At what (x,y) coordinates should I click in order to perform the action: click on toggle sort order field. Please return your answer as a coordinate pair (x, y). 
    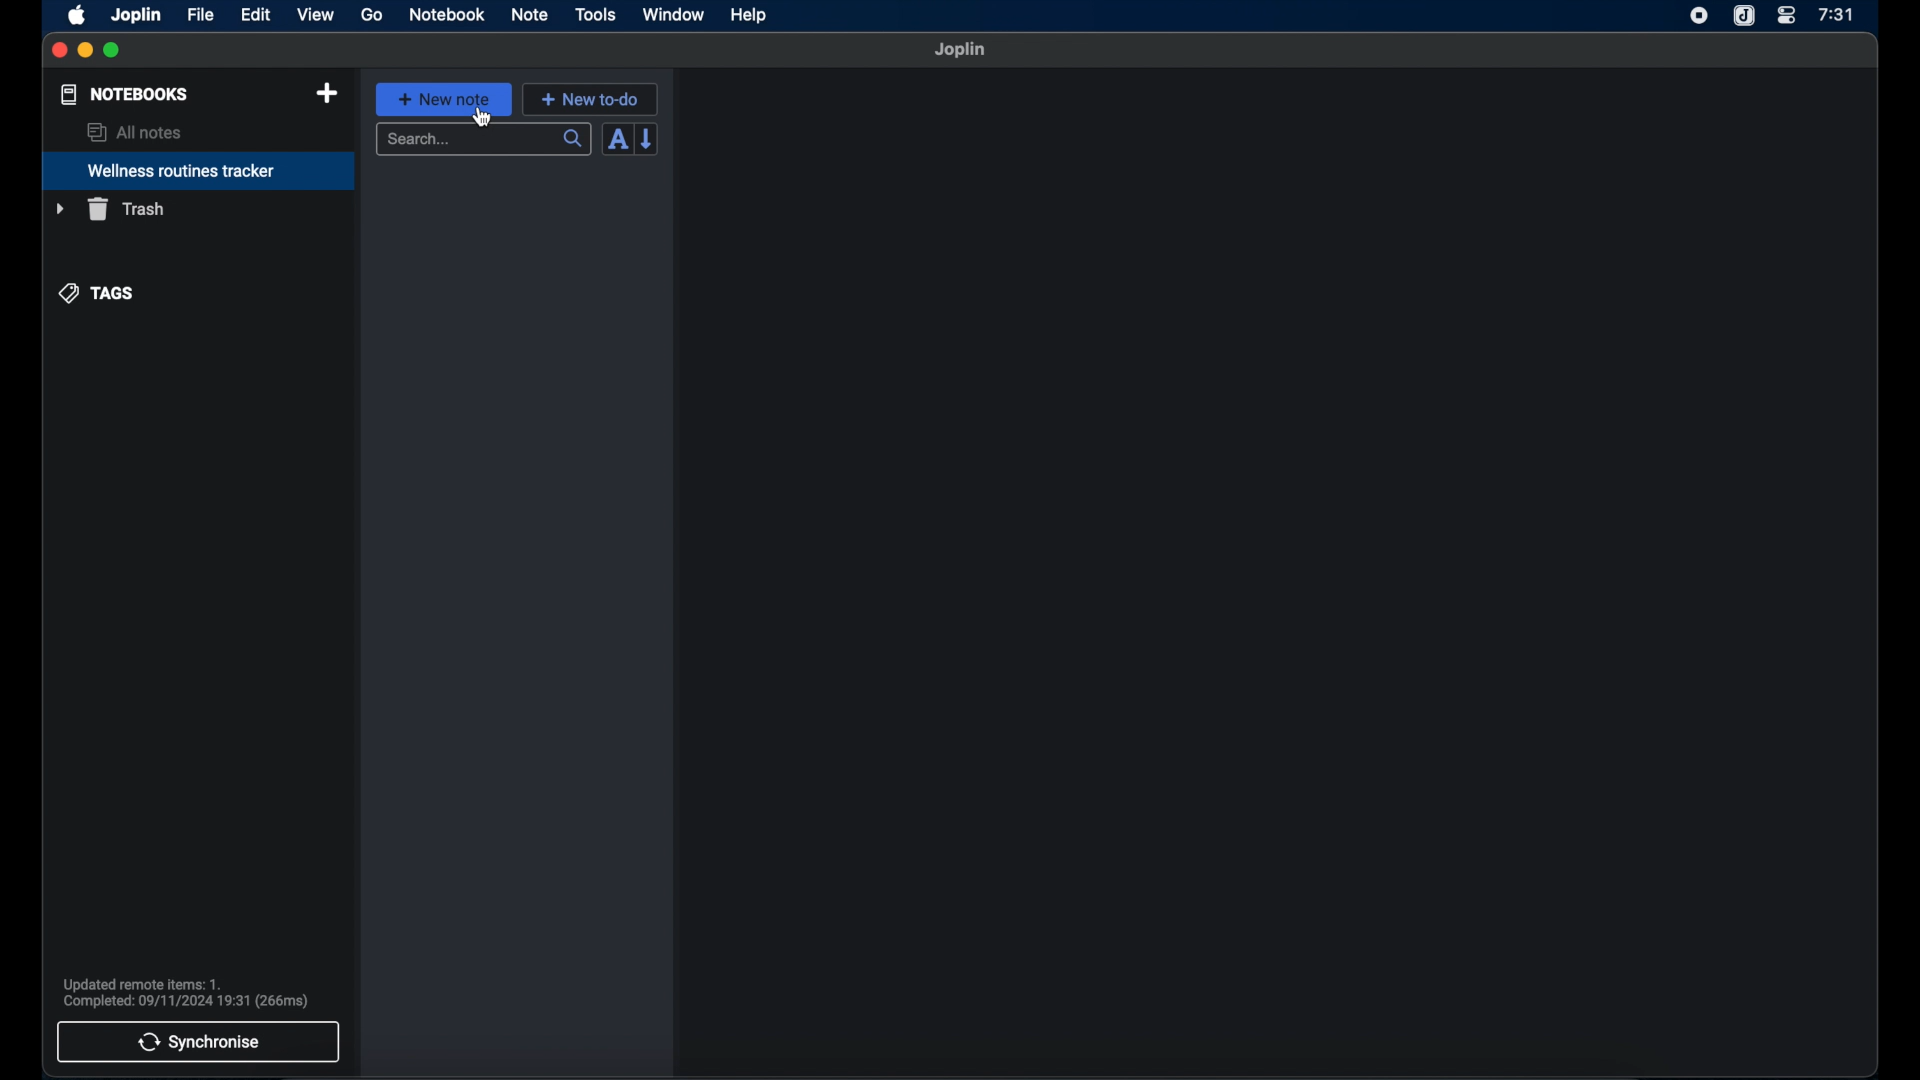
    Looking at the image, I should click on (617, 139).